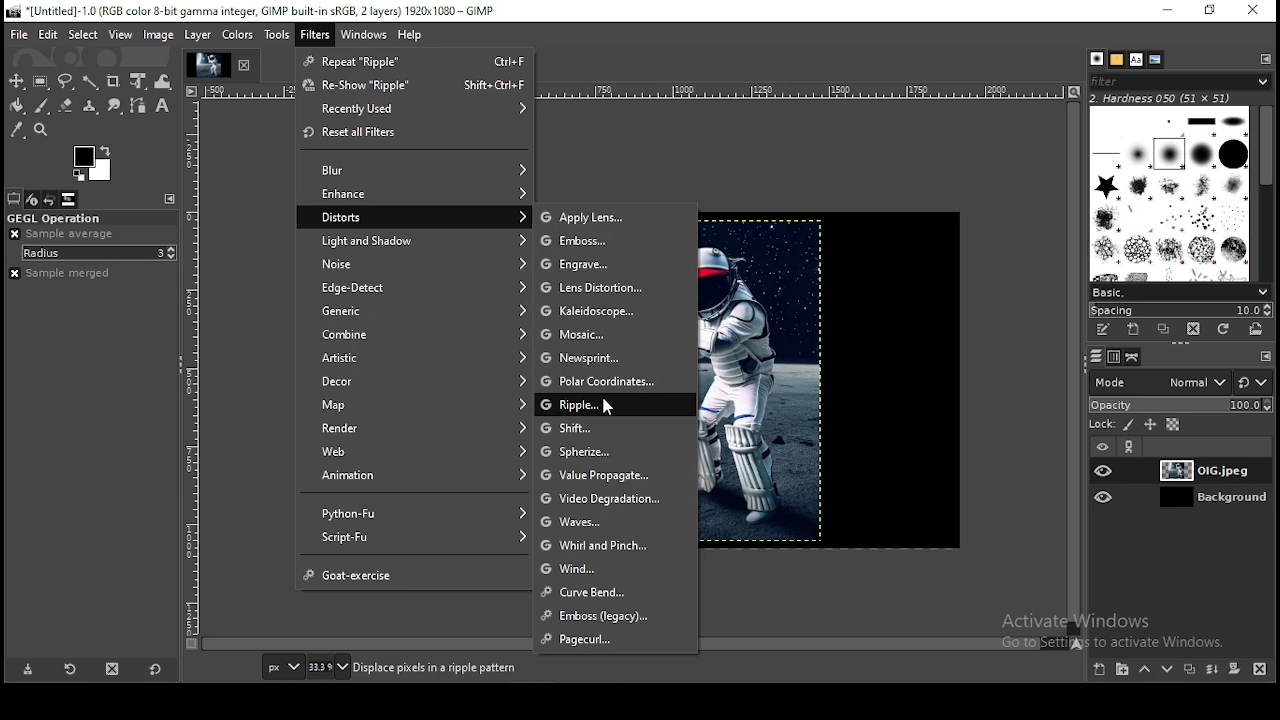 Image resolution: width=1280 pixels, height=720 pixels. Describe the element at coordinates (1265, 193) in the screenshot. I see `scroll bar` at that location.